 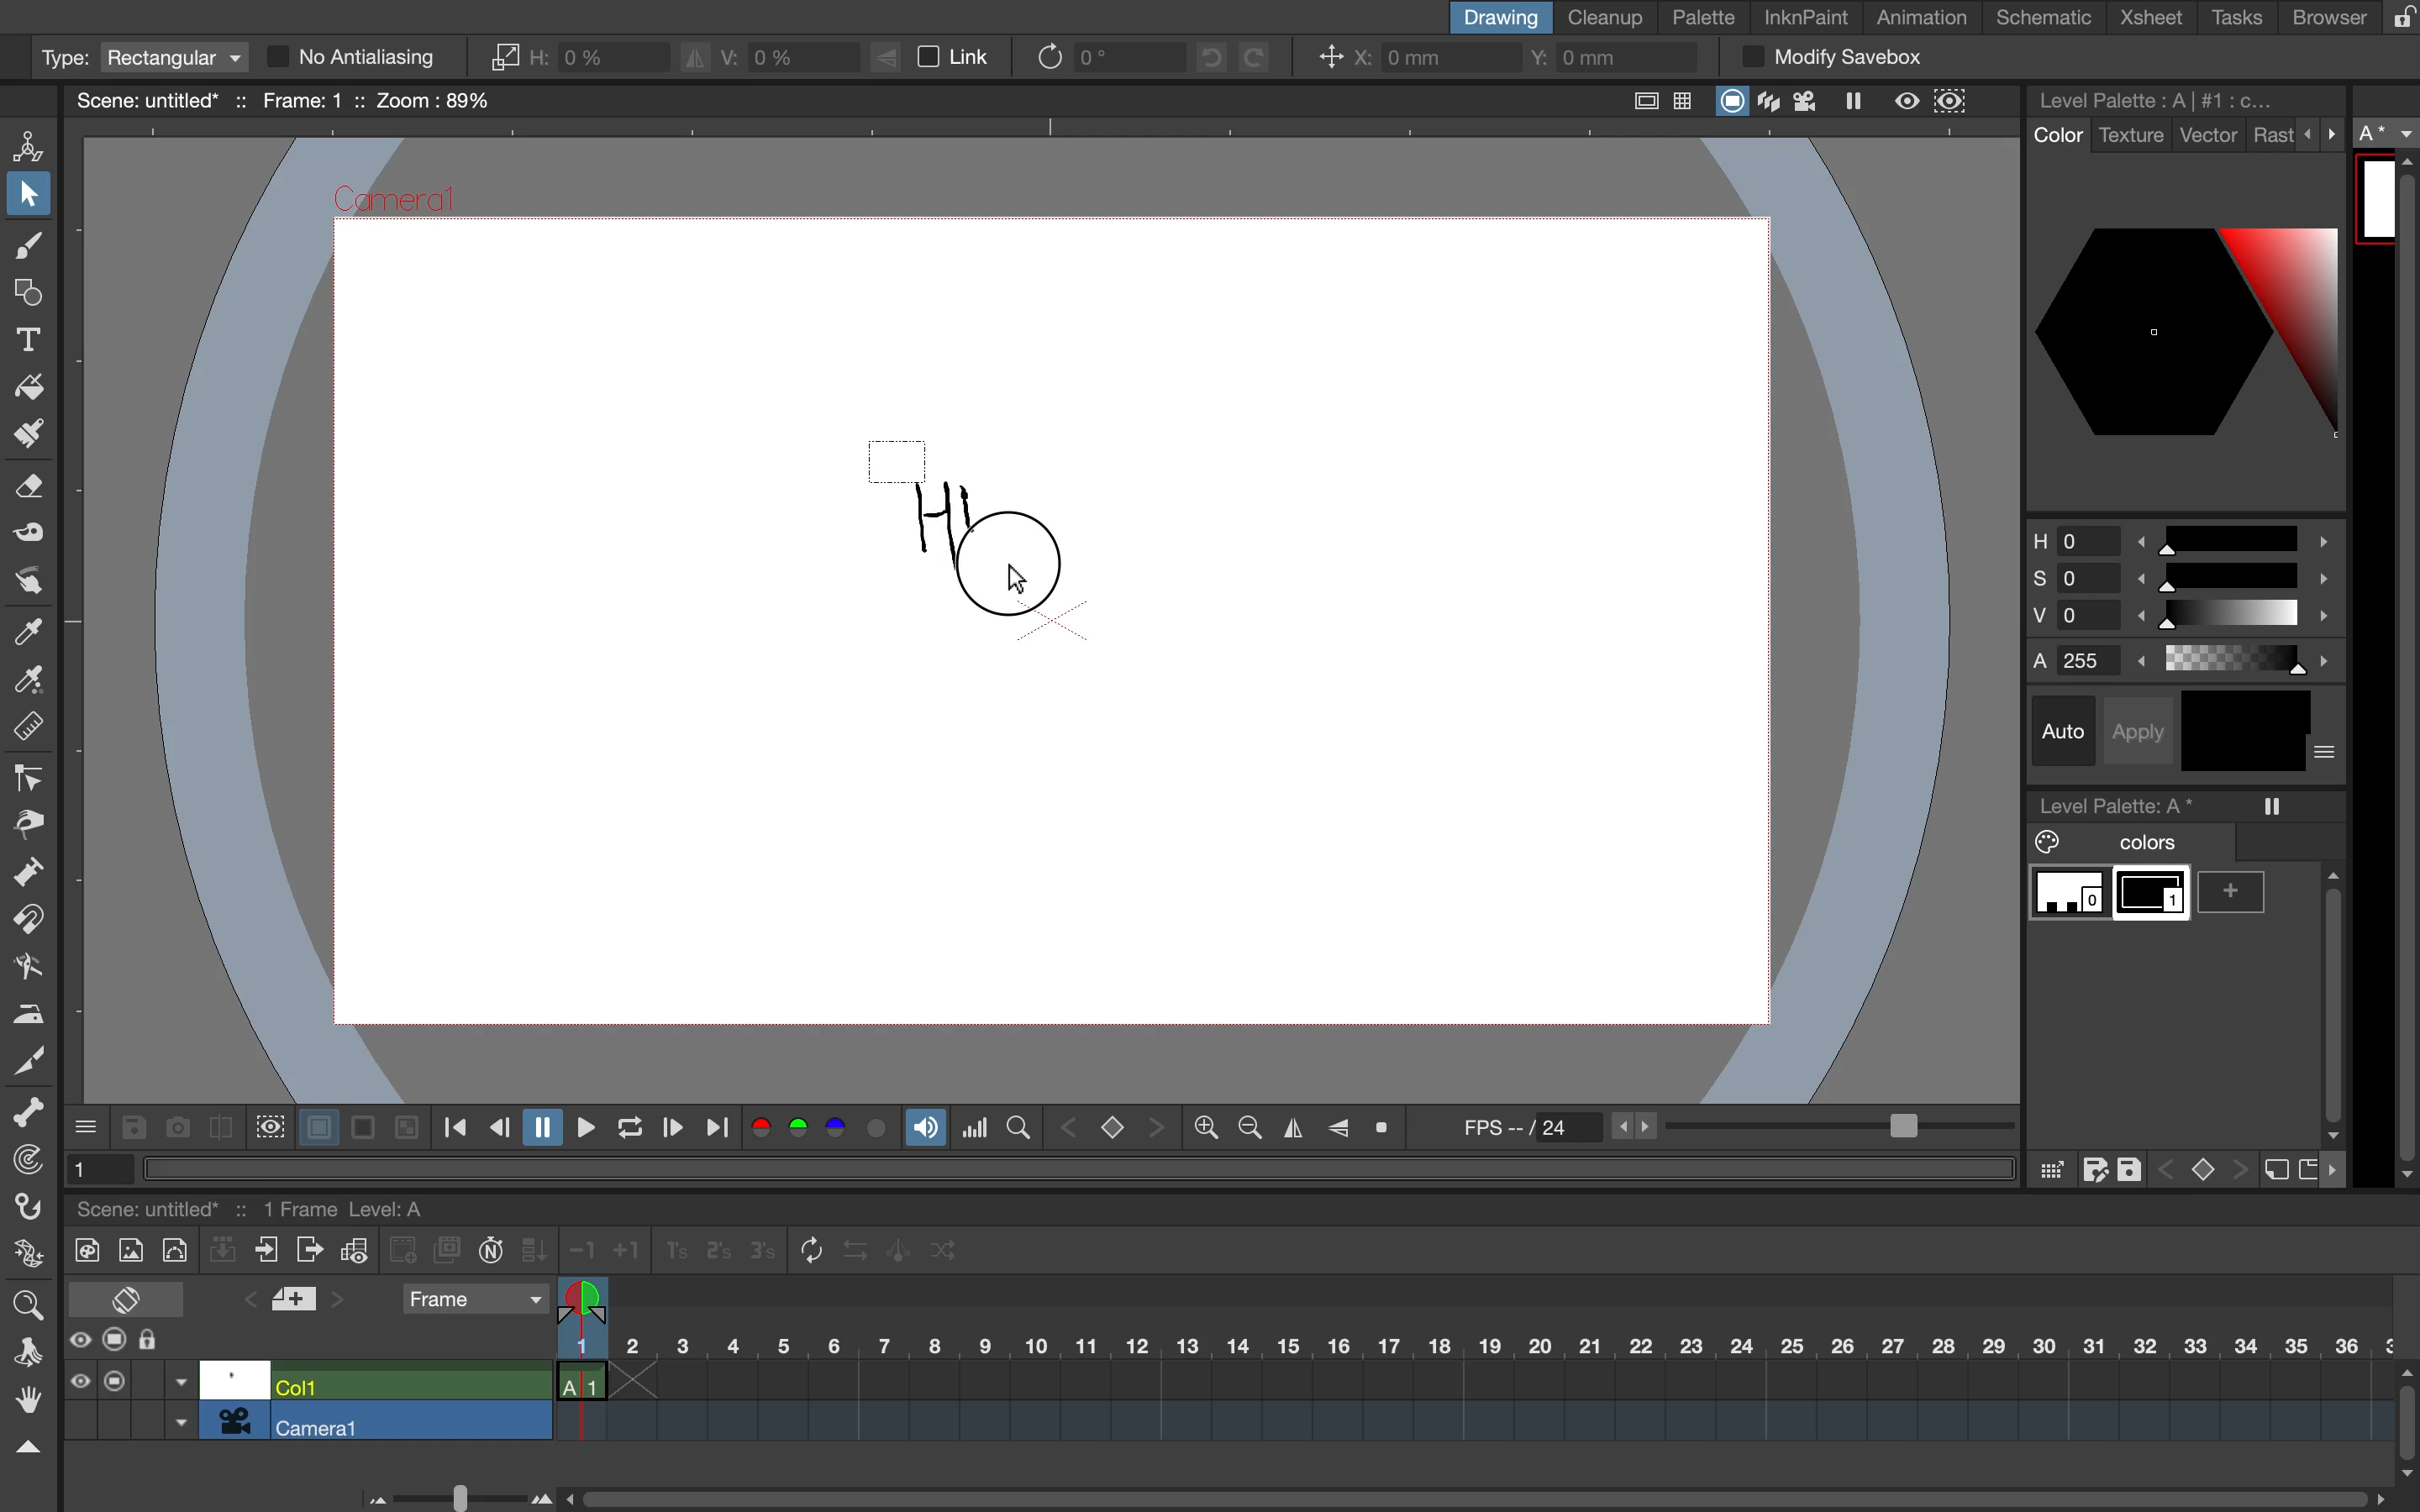 I want to click on inknpaint, so click(x=1806, y=15).